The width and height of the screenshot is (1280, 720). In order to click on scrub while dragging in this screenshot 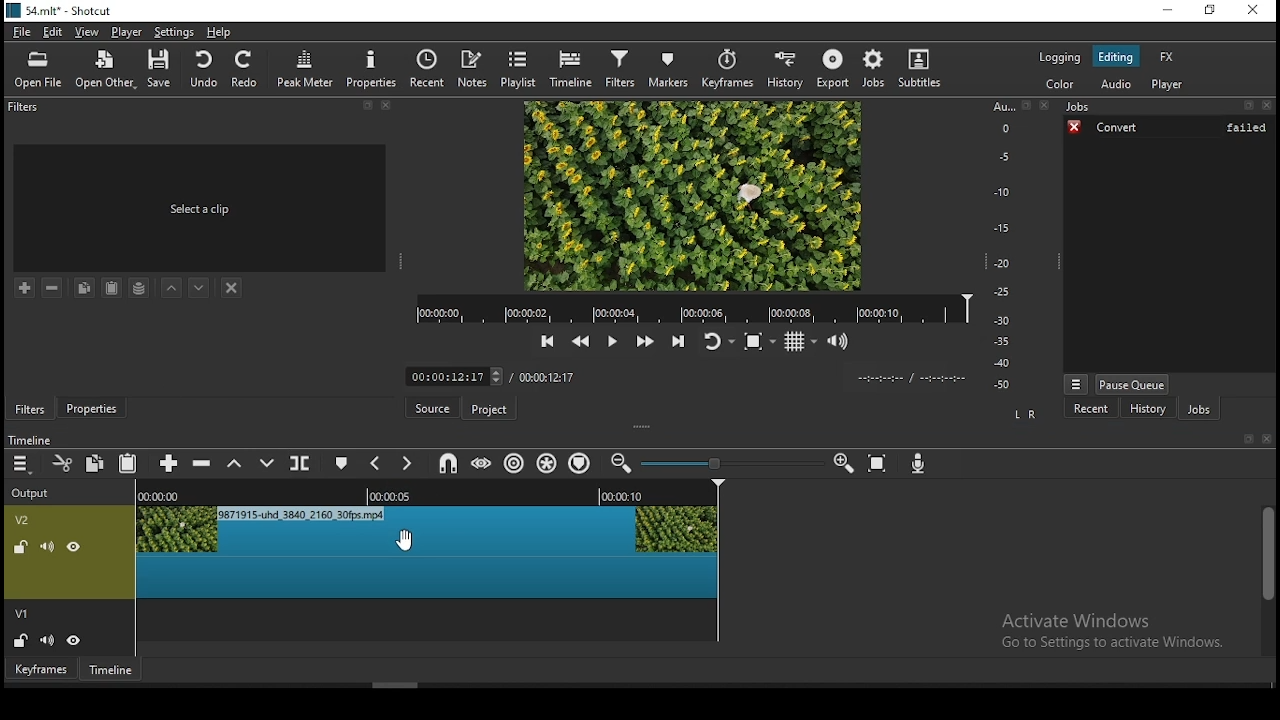, I will do `click(483, 463)`.